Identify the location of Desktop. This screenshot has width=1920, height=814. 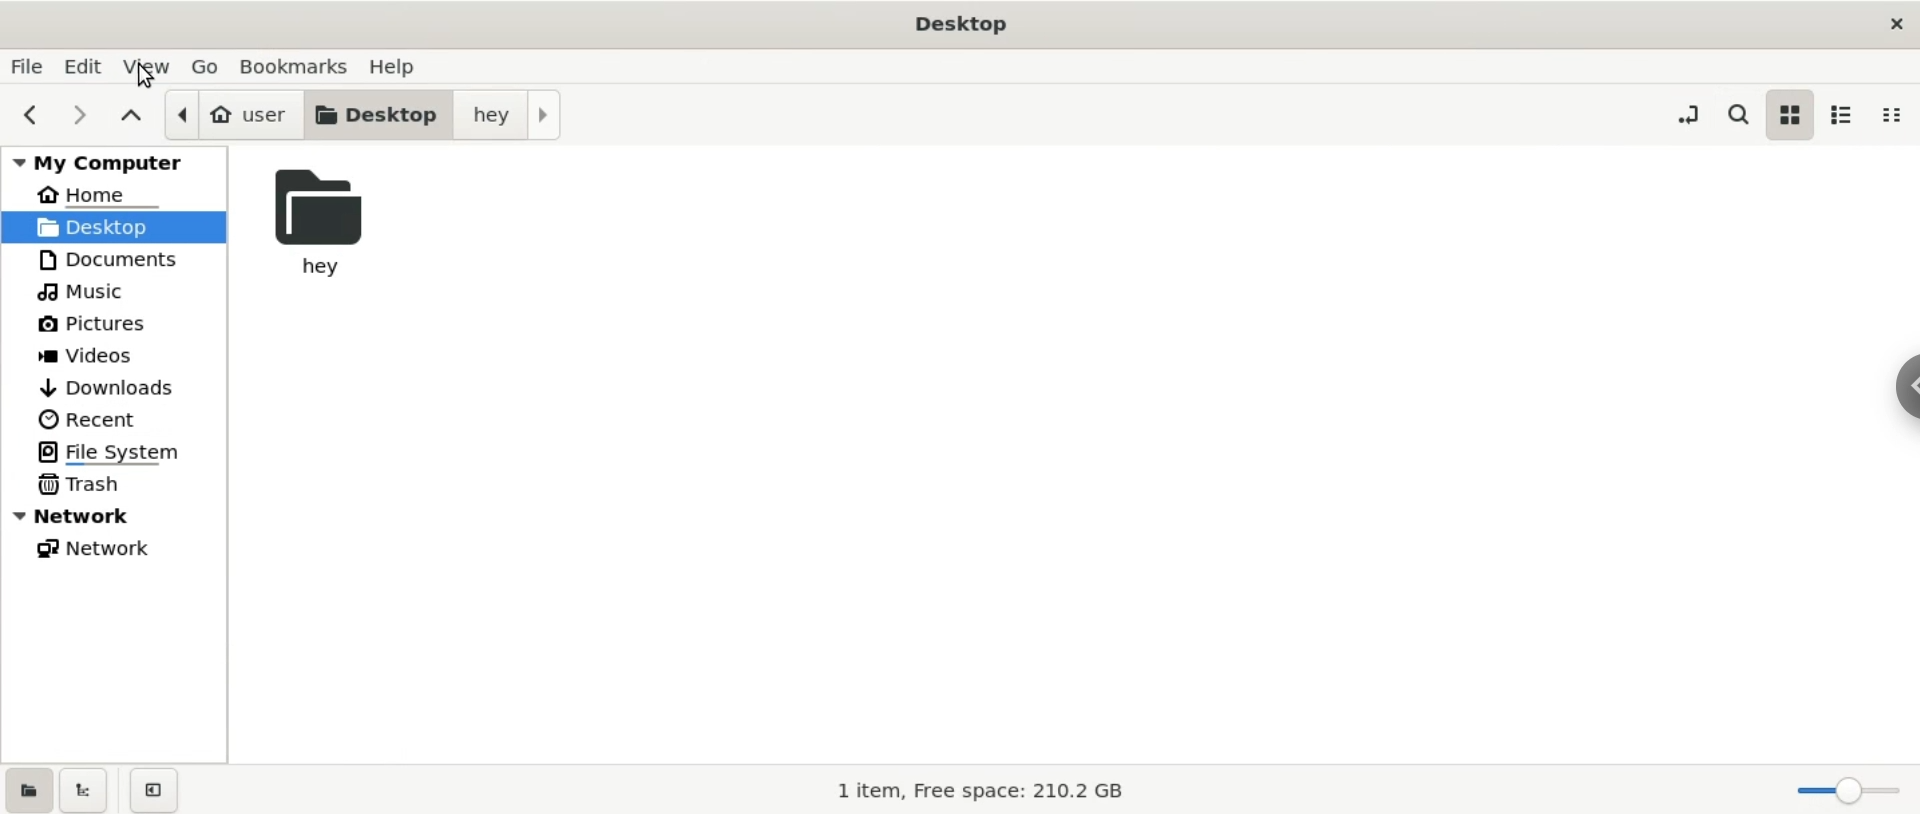
(961, 23).